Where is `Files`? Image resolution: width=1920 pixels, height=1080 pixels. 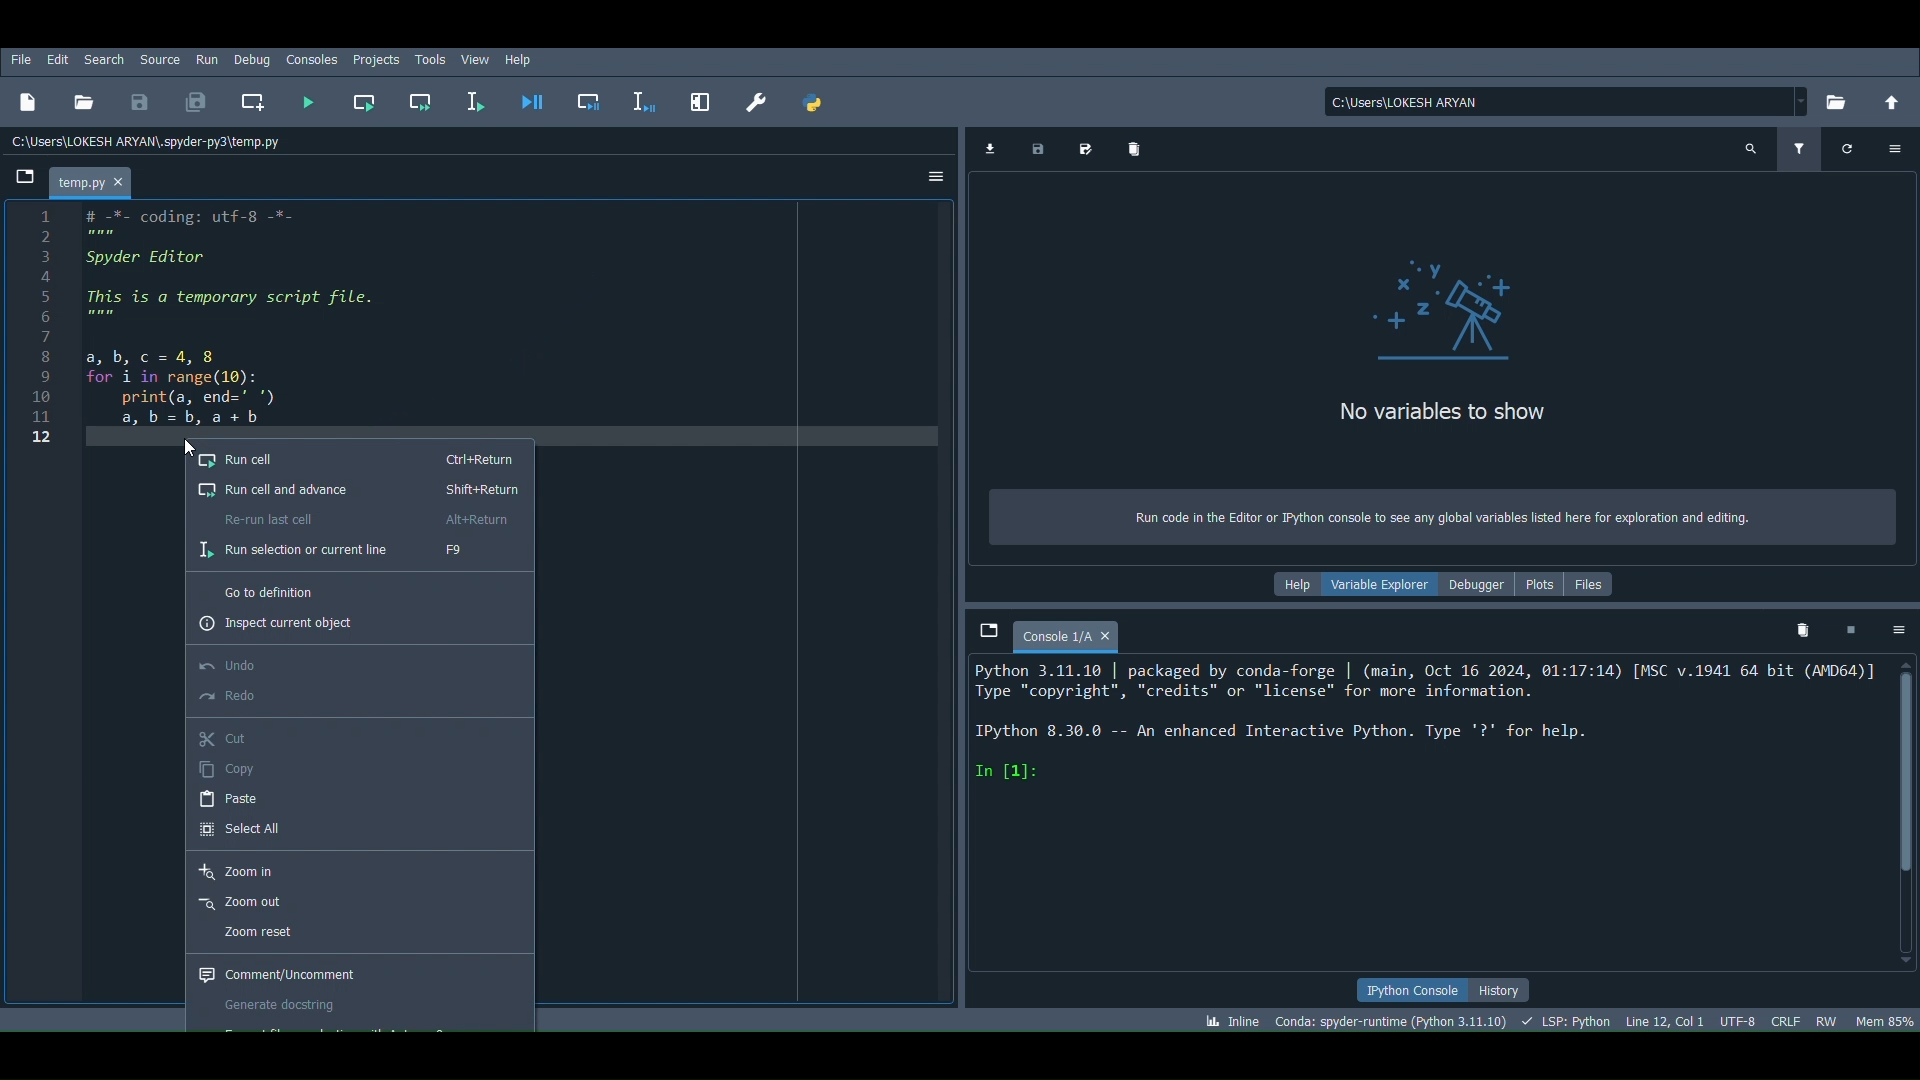
Files is located at coordinates (1595, 585).